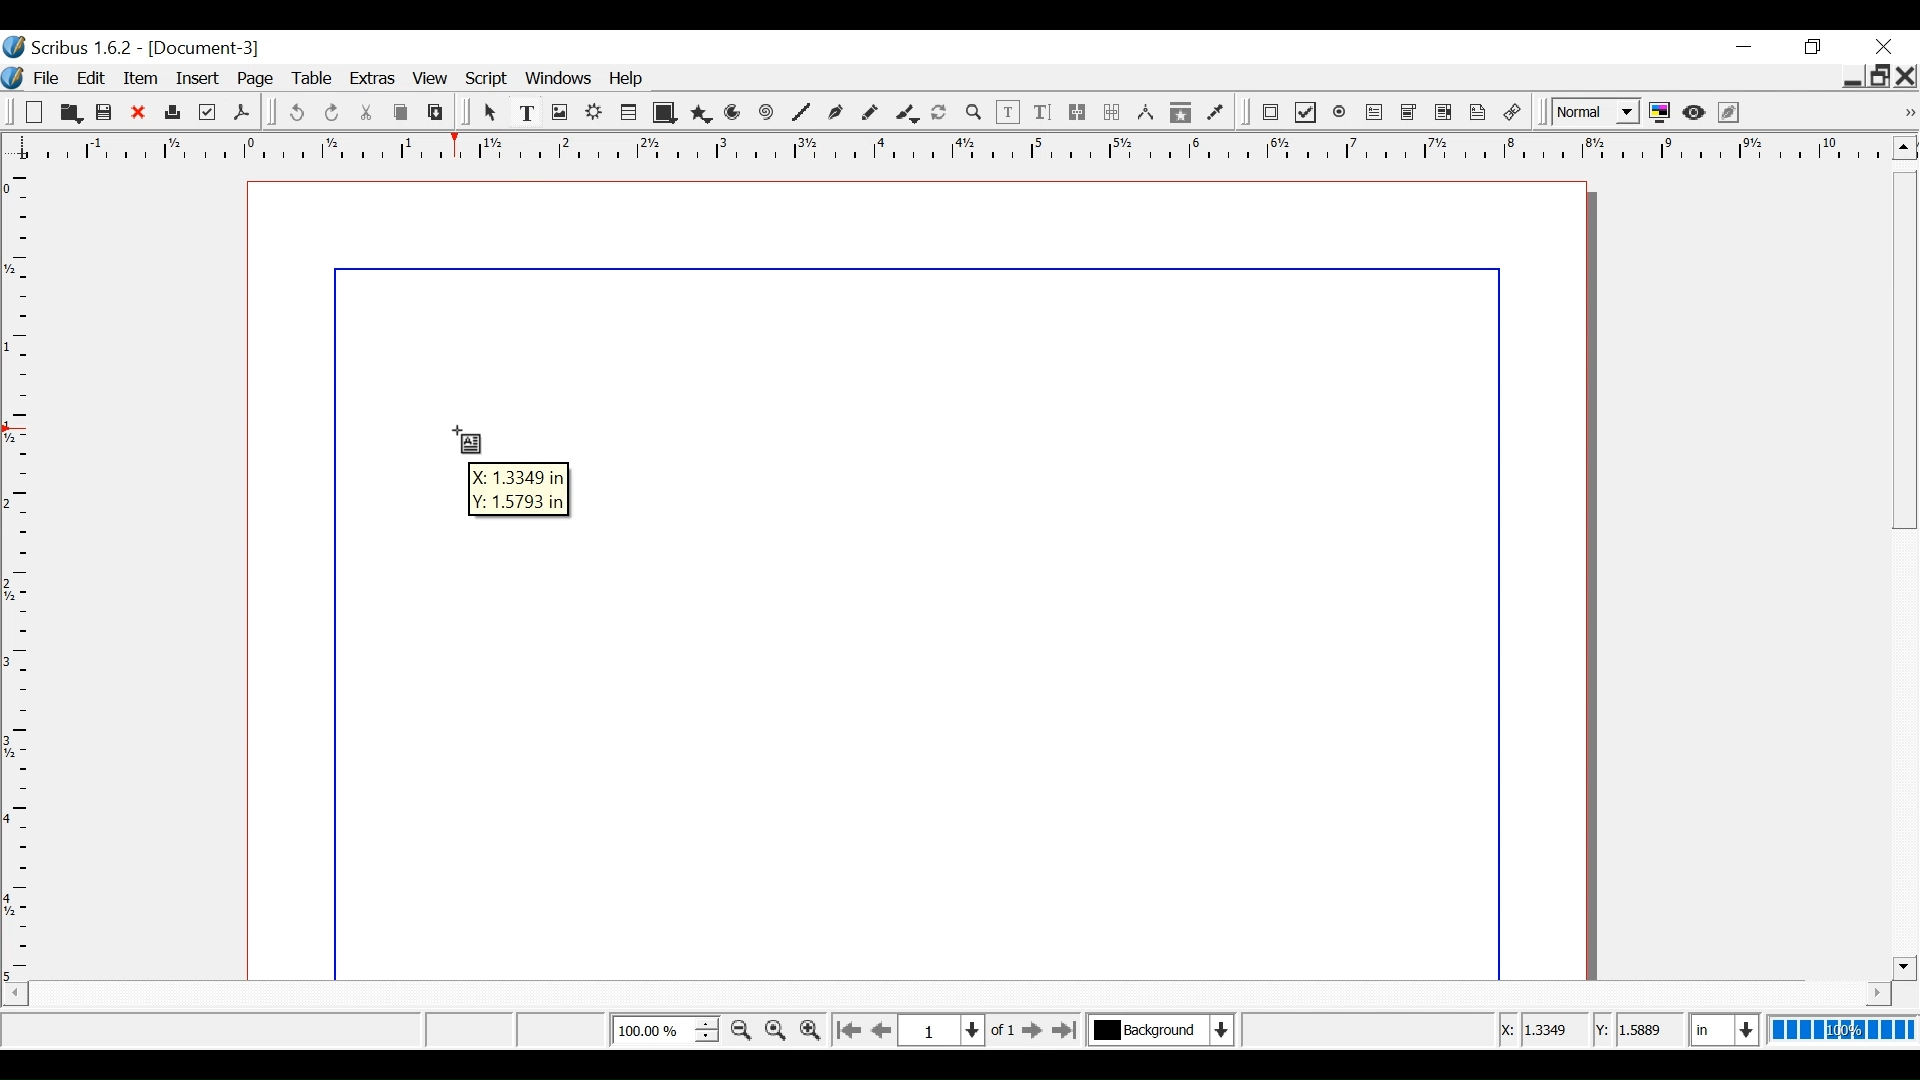  Describe the element at coordinates (595, 113) in the screenshot. I see `Render frame` at that location.